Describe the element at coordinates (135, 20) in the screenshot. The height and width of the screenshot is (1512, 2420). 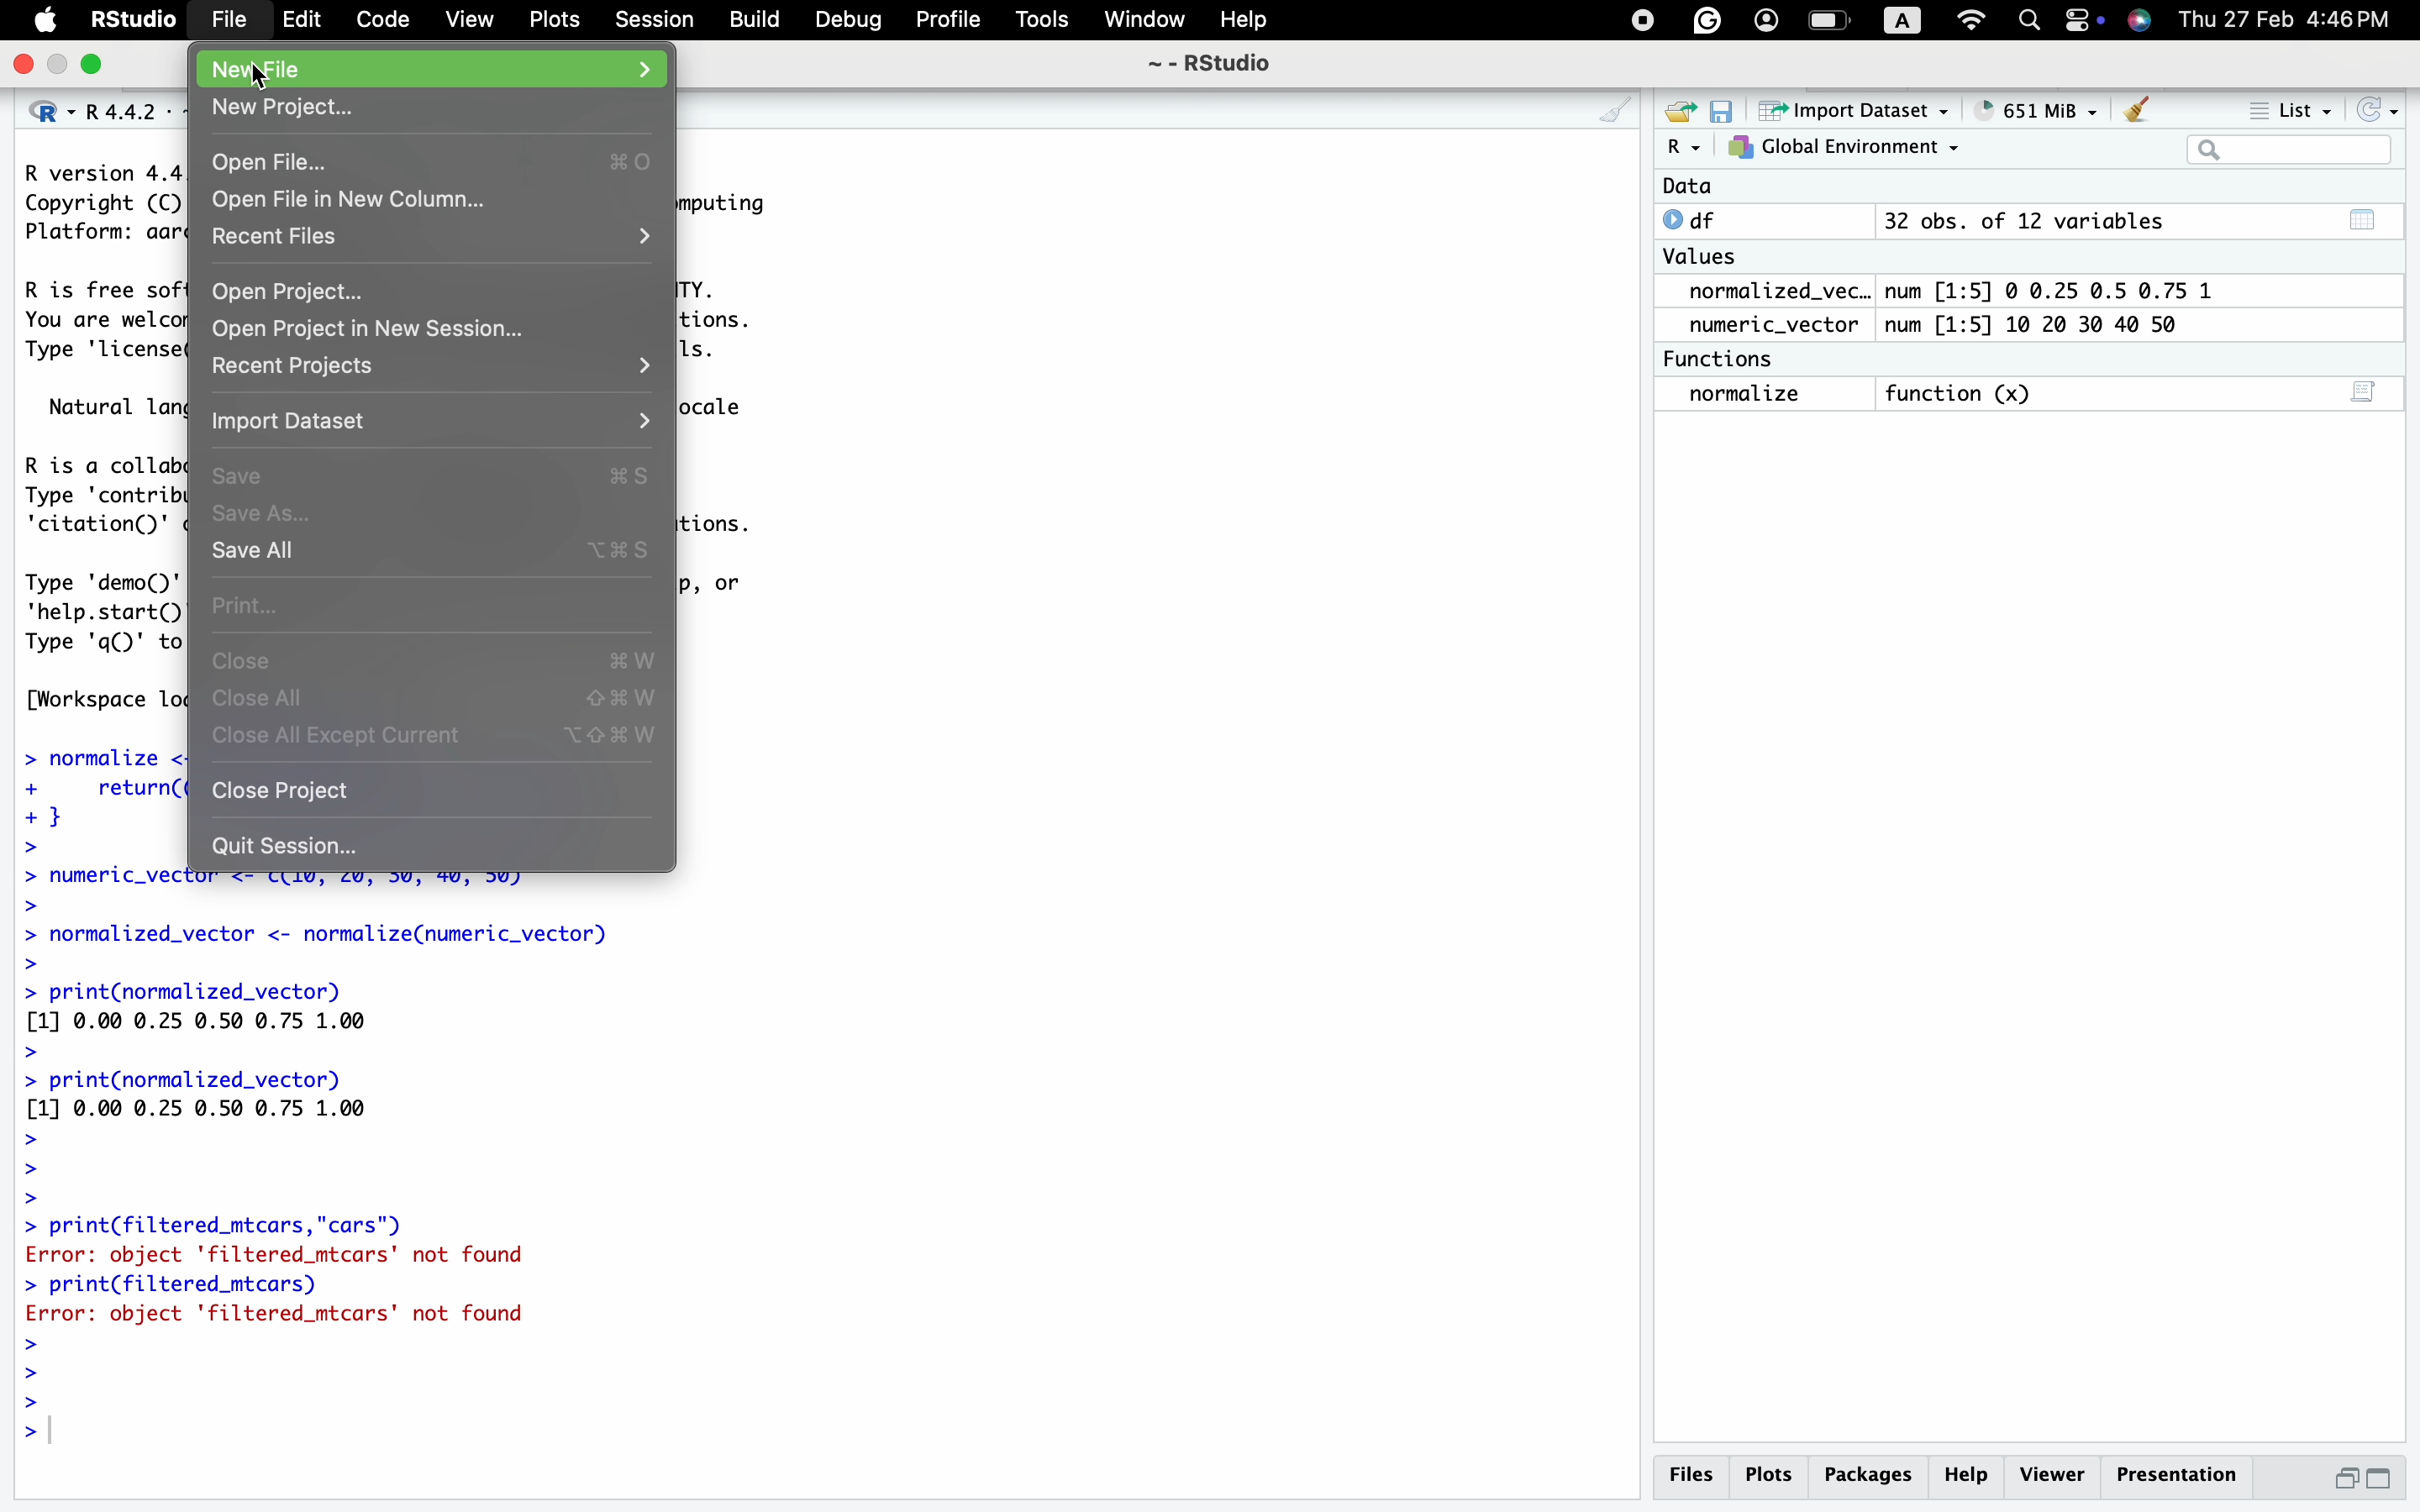
I see `RStudio` at that location.